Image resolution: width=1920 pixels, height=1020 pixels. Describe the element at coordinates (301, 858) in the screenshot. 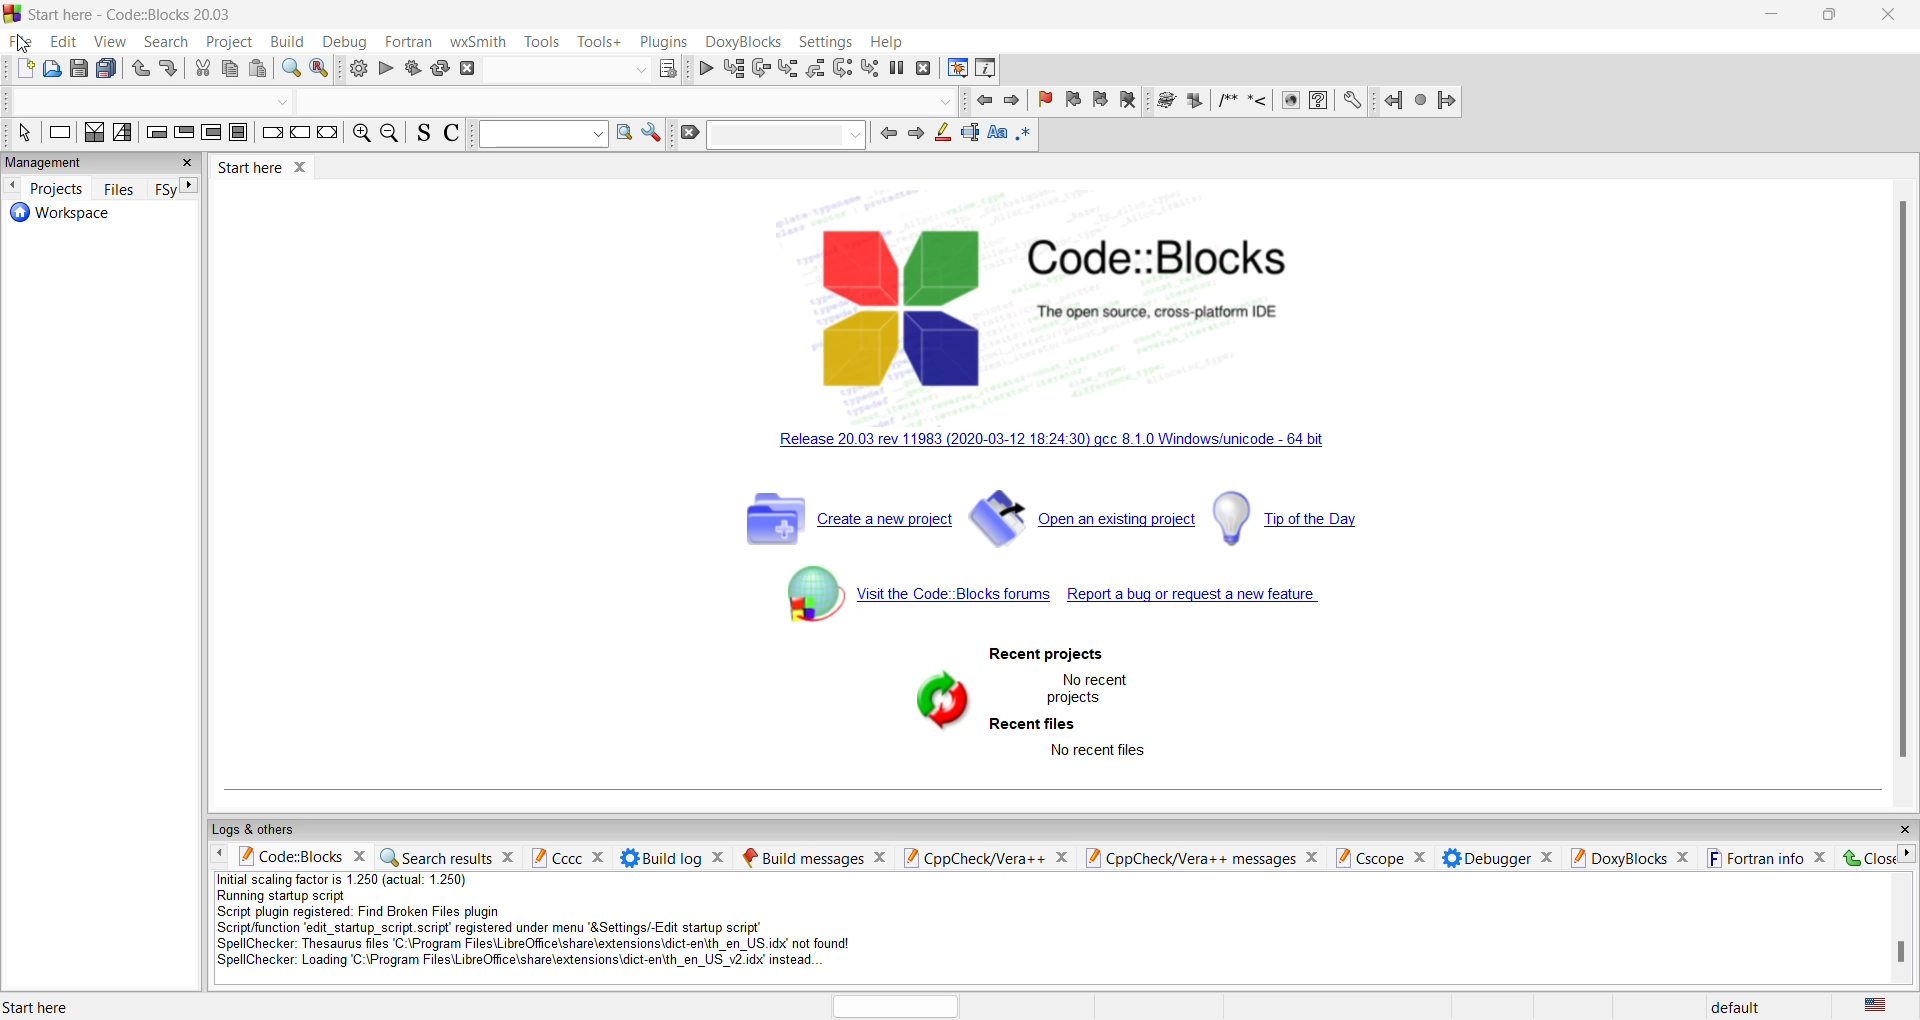

I see `codeblock pane` at that location.